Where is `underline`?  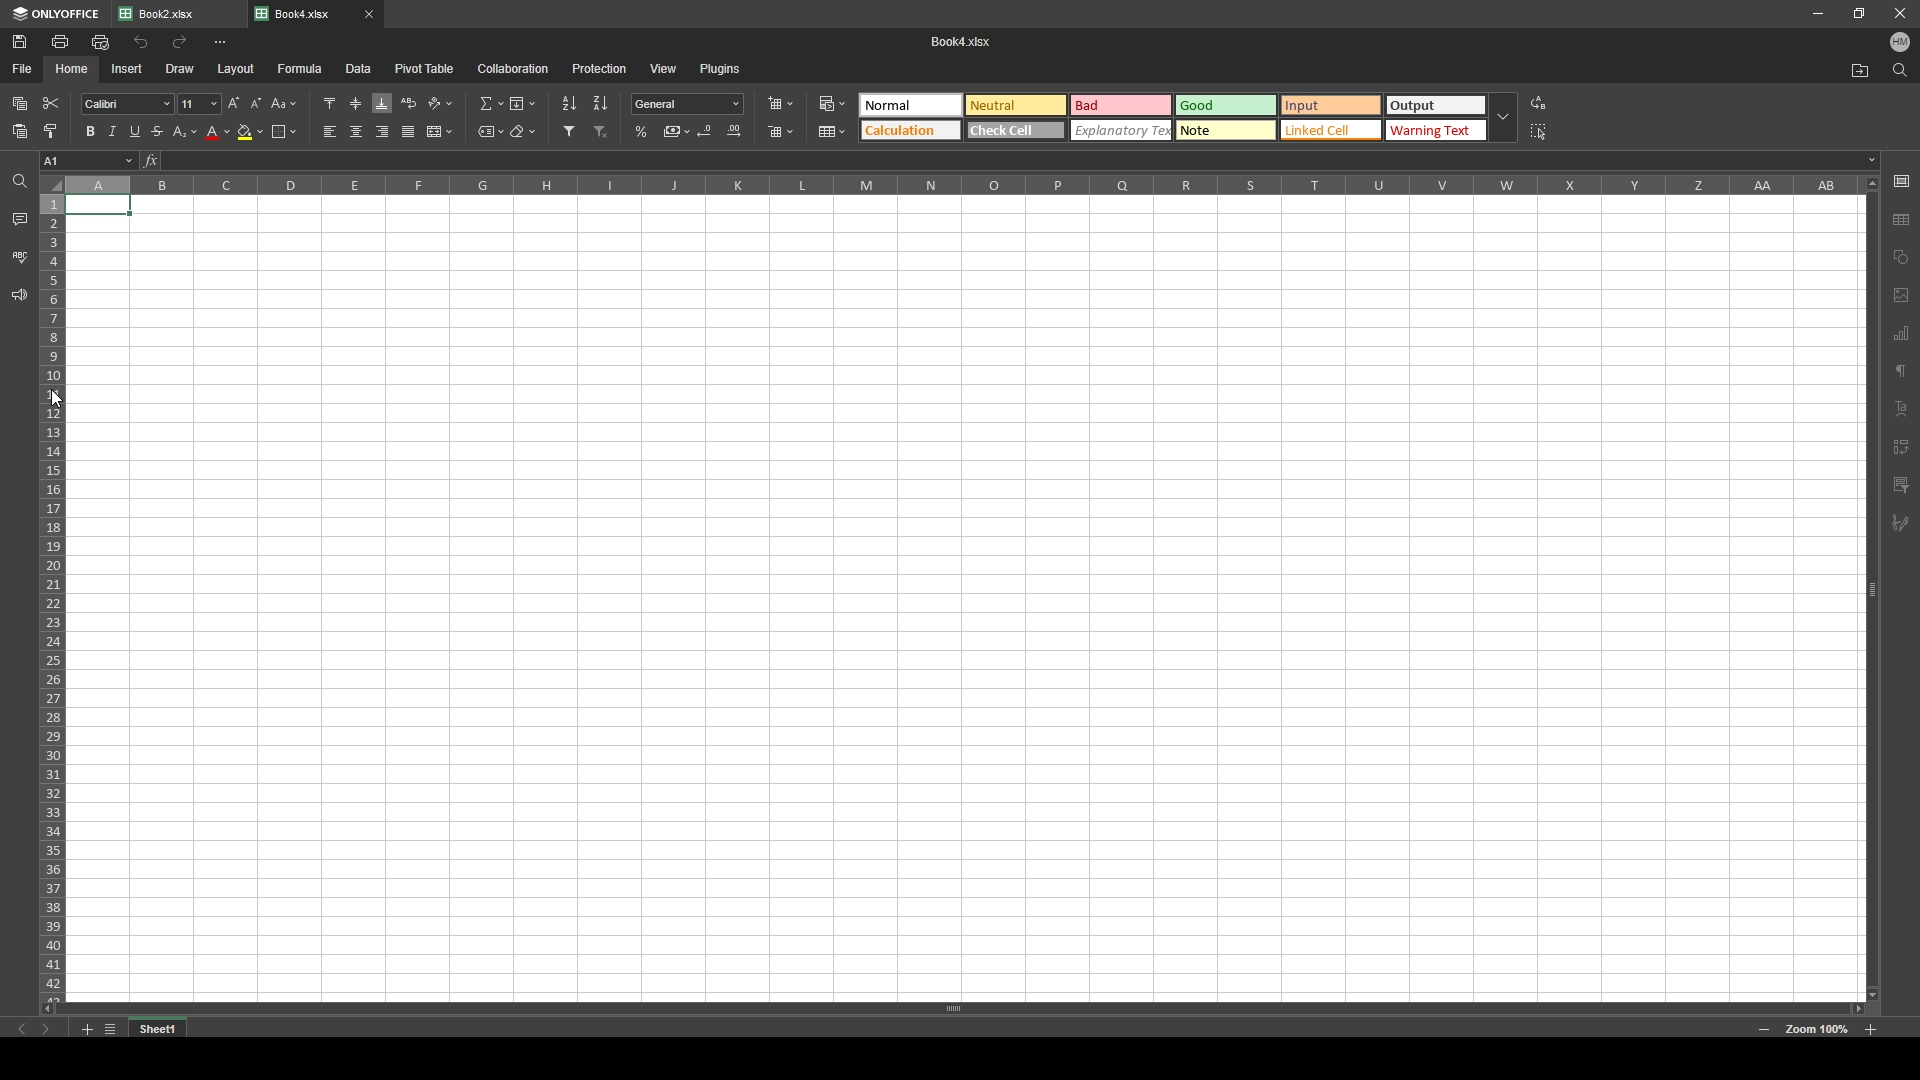
underline is located at coordinates (132, 133).